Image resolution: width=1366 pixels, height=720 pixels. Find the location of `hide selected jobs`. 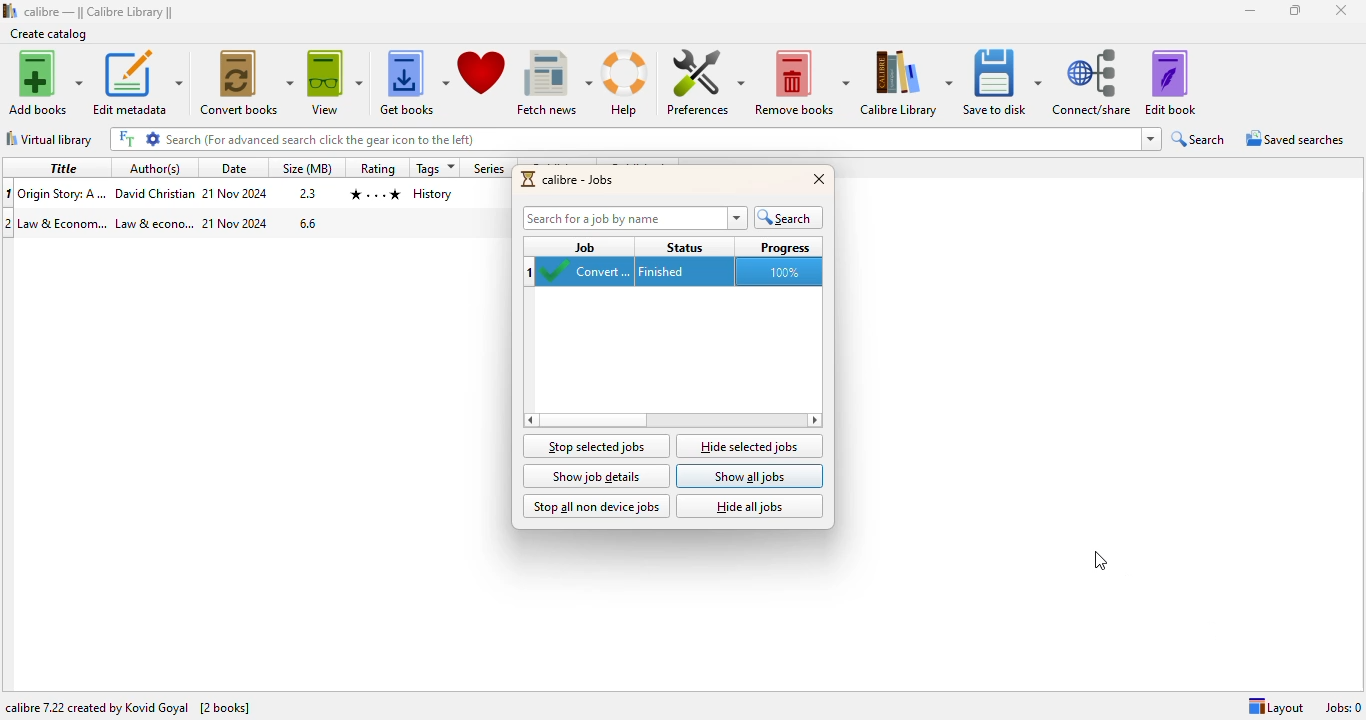

hide selected jobs is located at coordinates (750, 446).